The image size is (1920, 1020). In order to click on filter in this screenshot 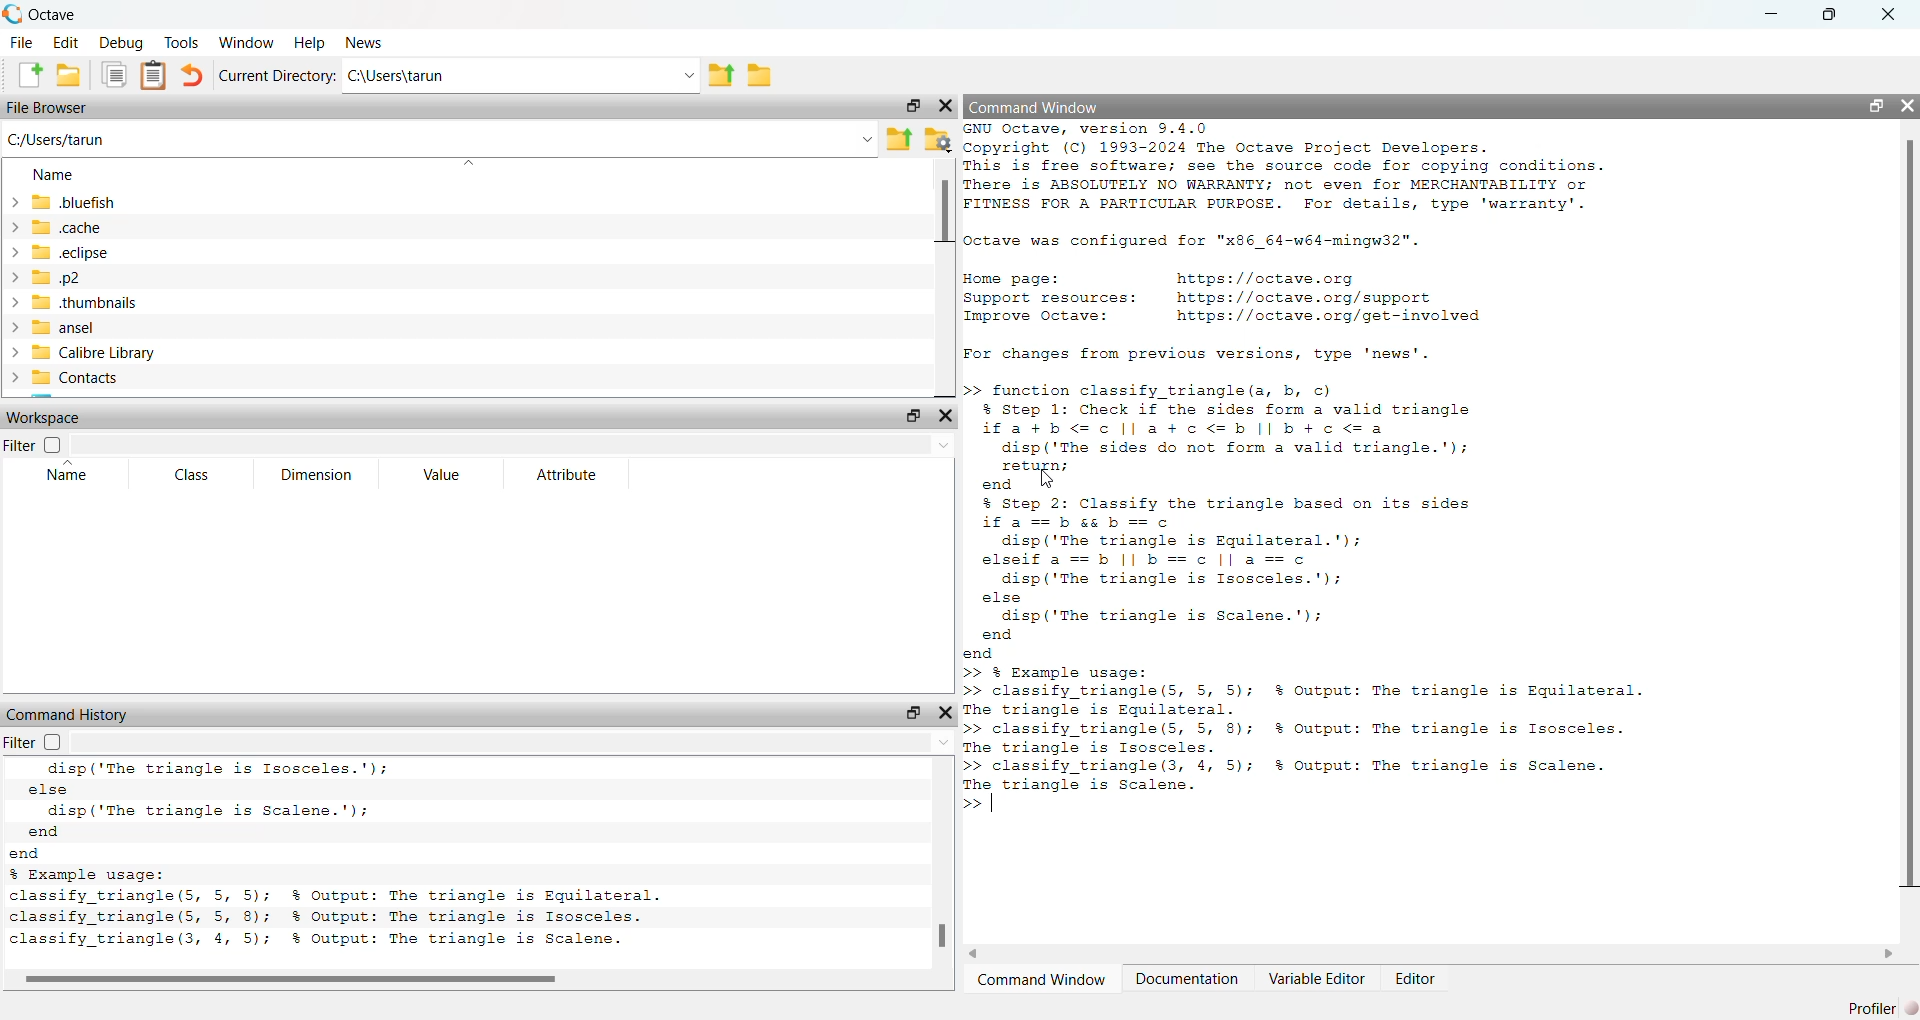, I will do `click(42, 743)`.